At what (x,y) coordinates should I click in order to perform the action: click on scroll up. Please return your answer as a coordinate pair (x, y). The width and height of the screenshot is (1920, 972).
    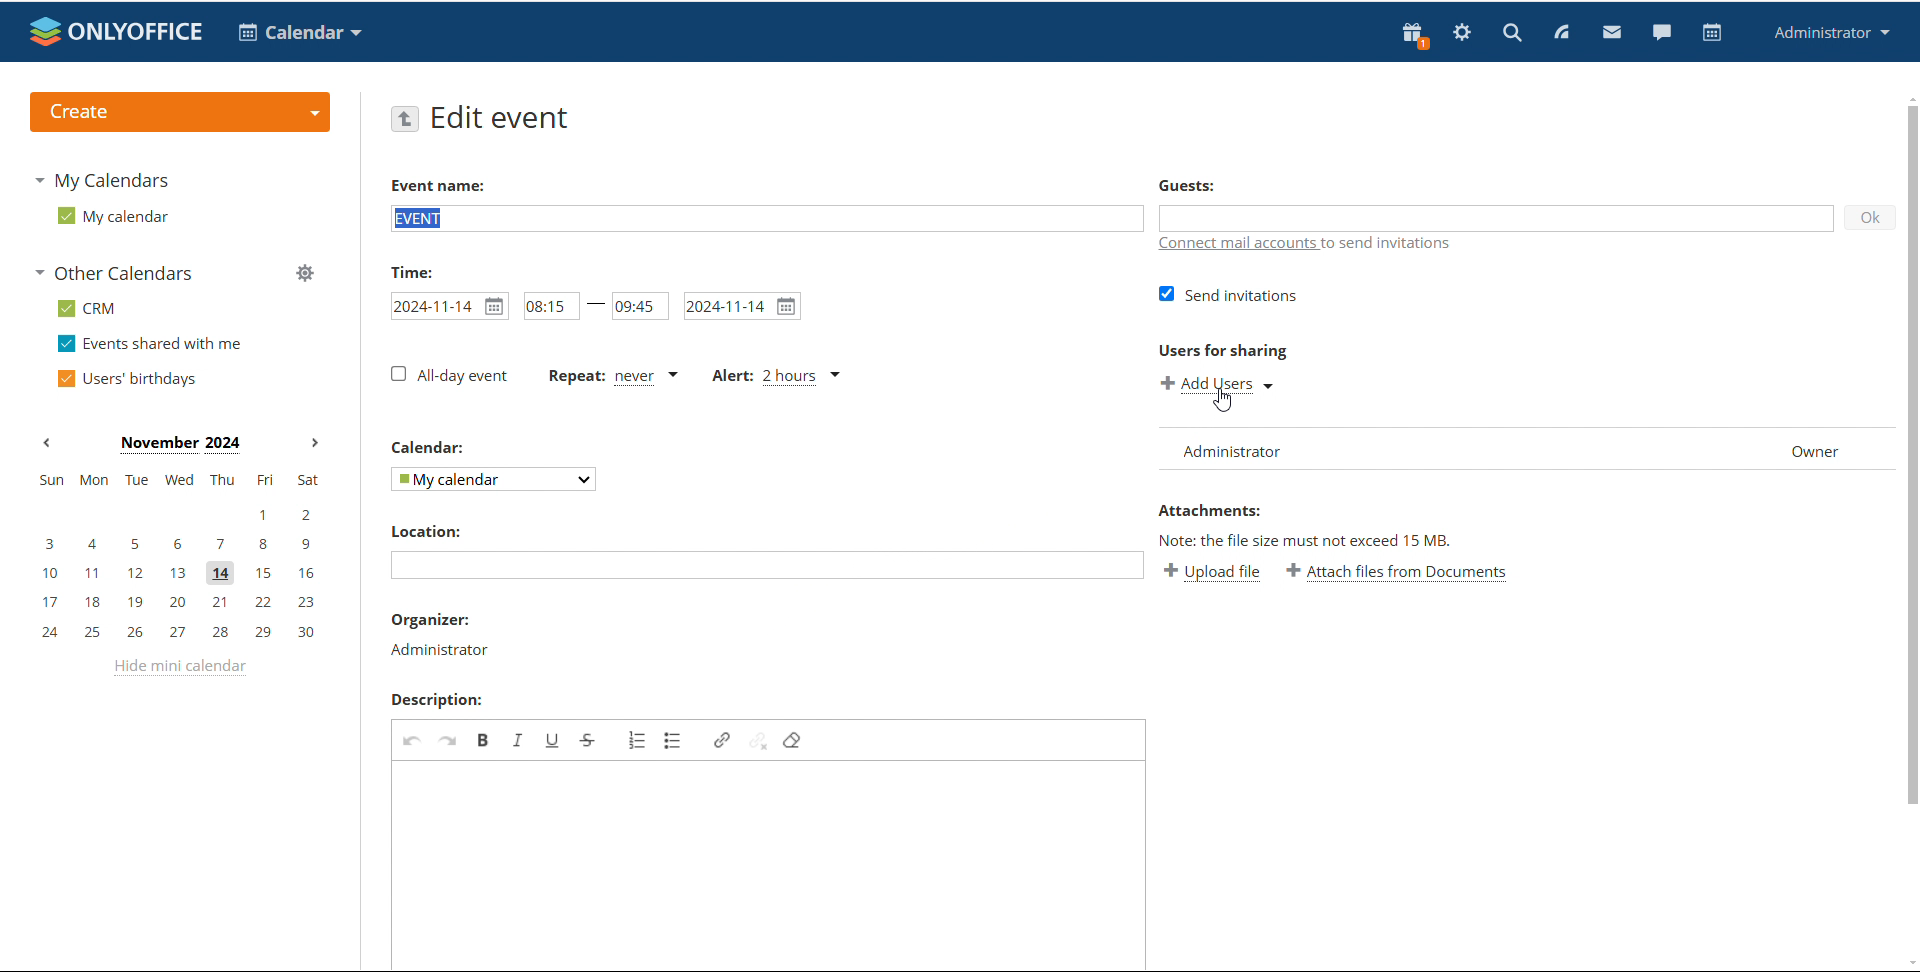
    Looking at the image, I should click on (1908, 97).